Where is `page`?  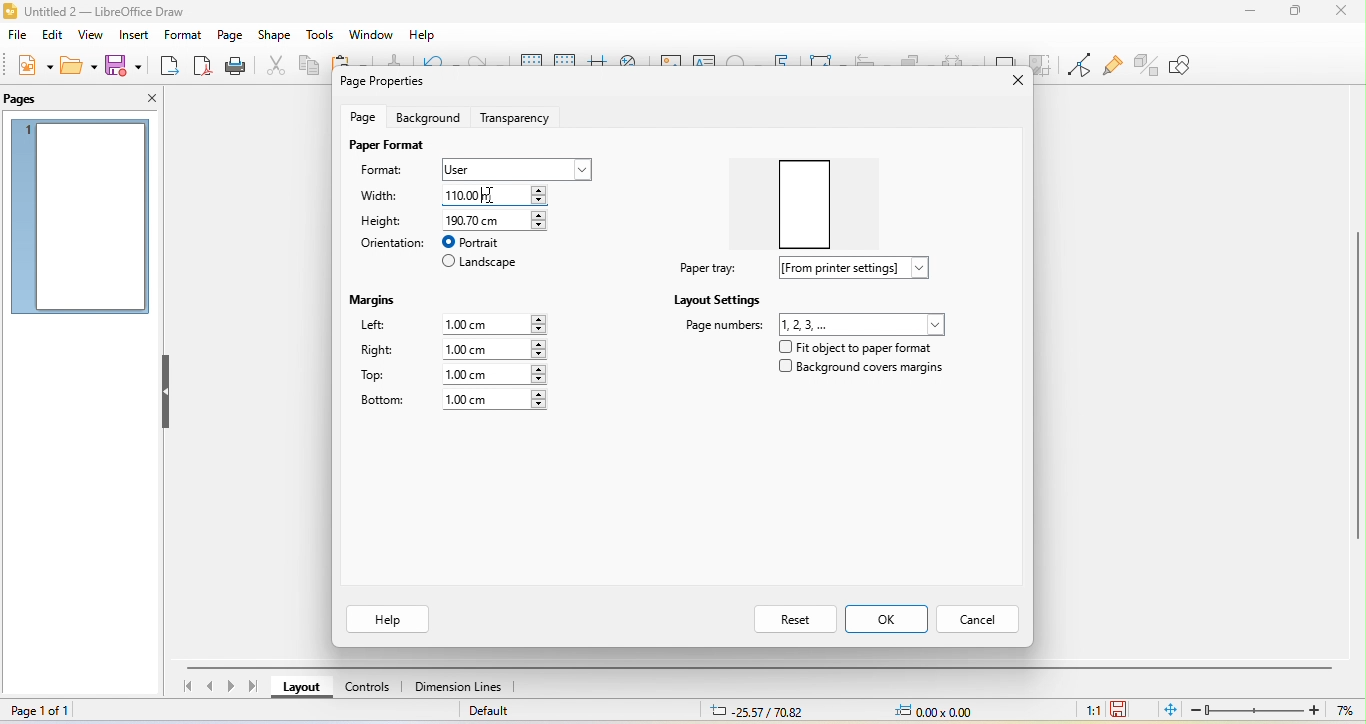
page is located at coordinates (229, 35).